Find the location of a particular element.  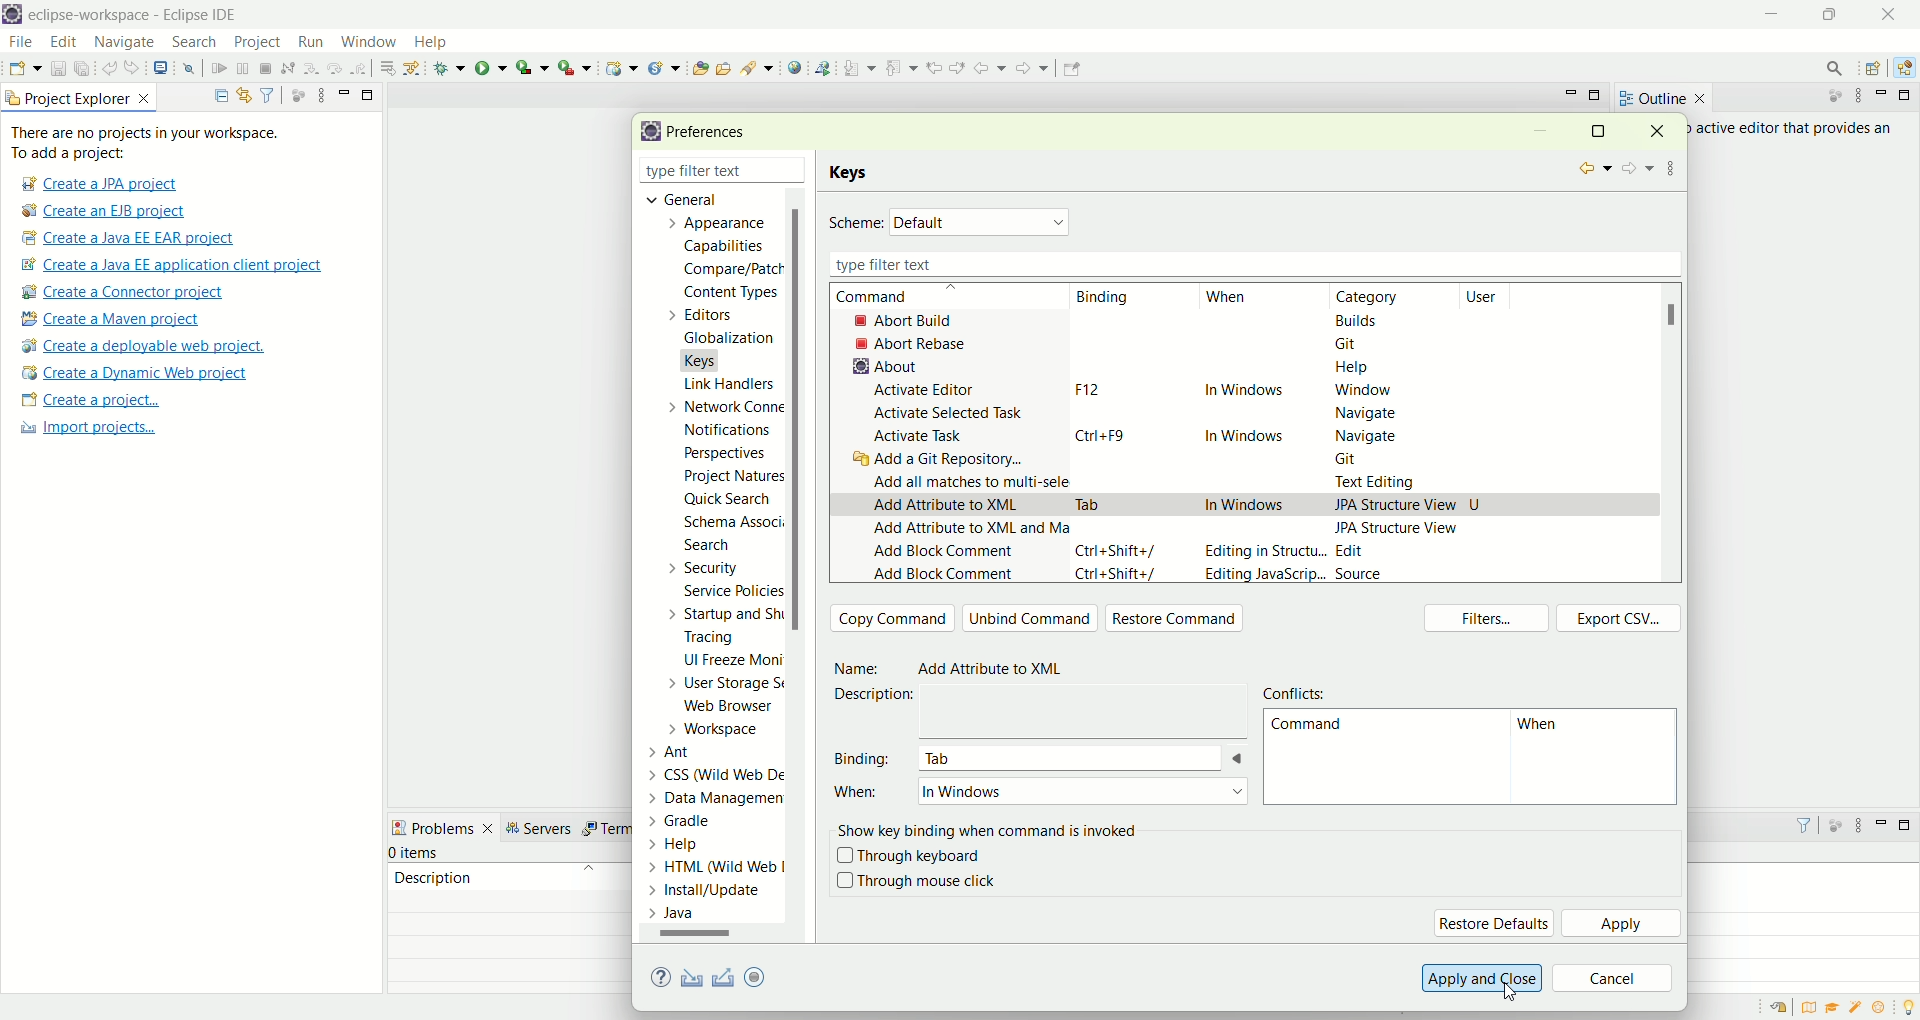

activate editor is located at coordinates (928, 390).